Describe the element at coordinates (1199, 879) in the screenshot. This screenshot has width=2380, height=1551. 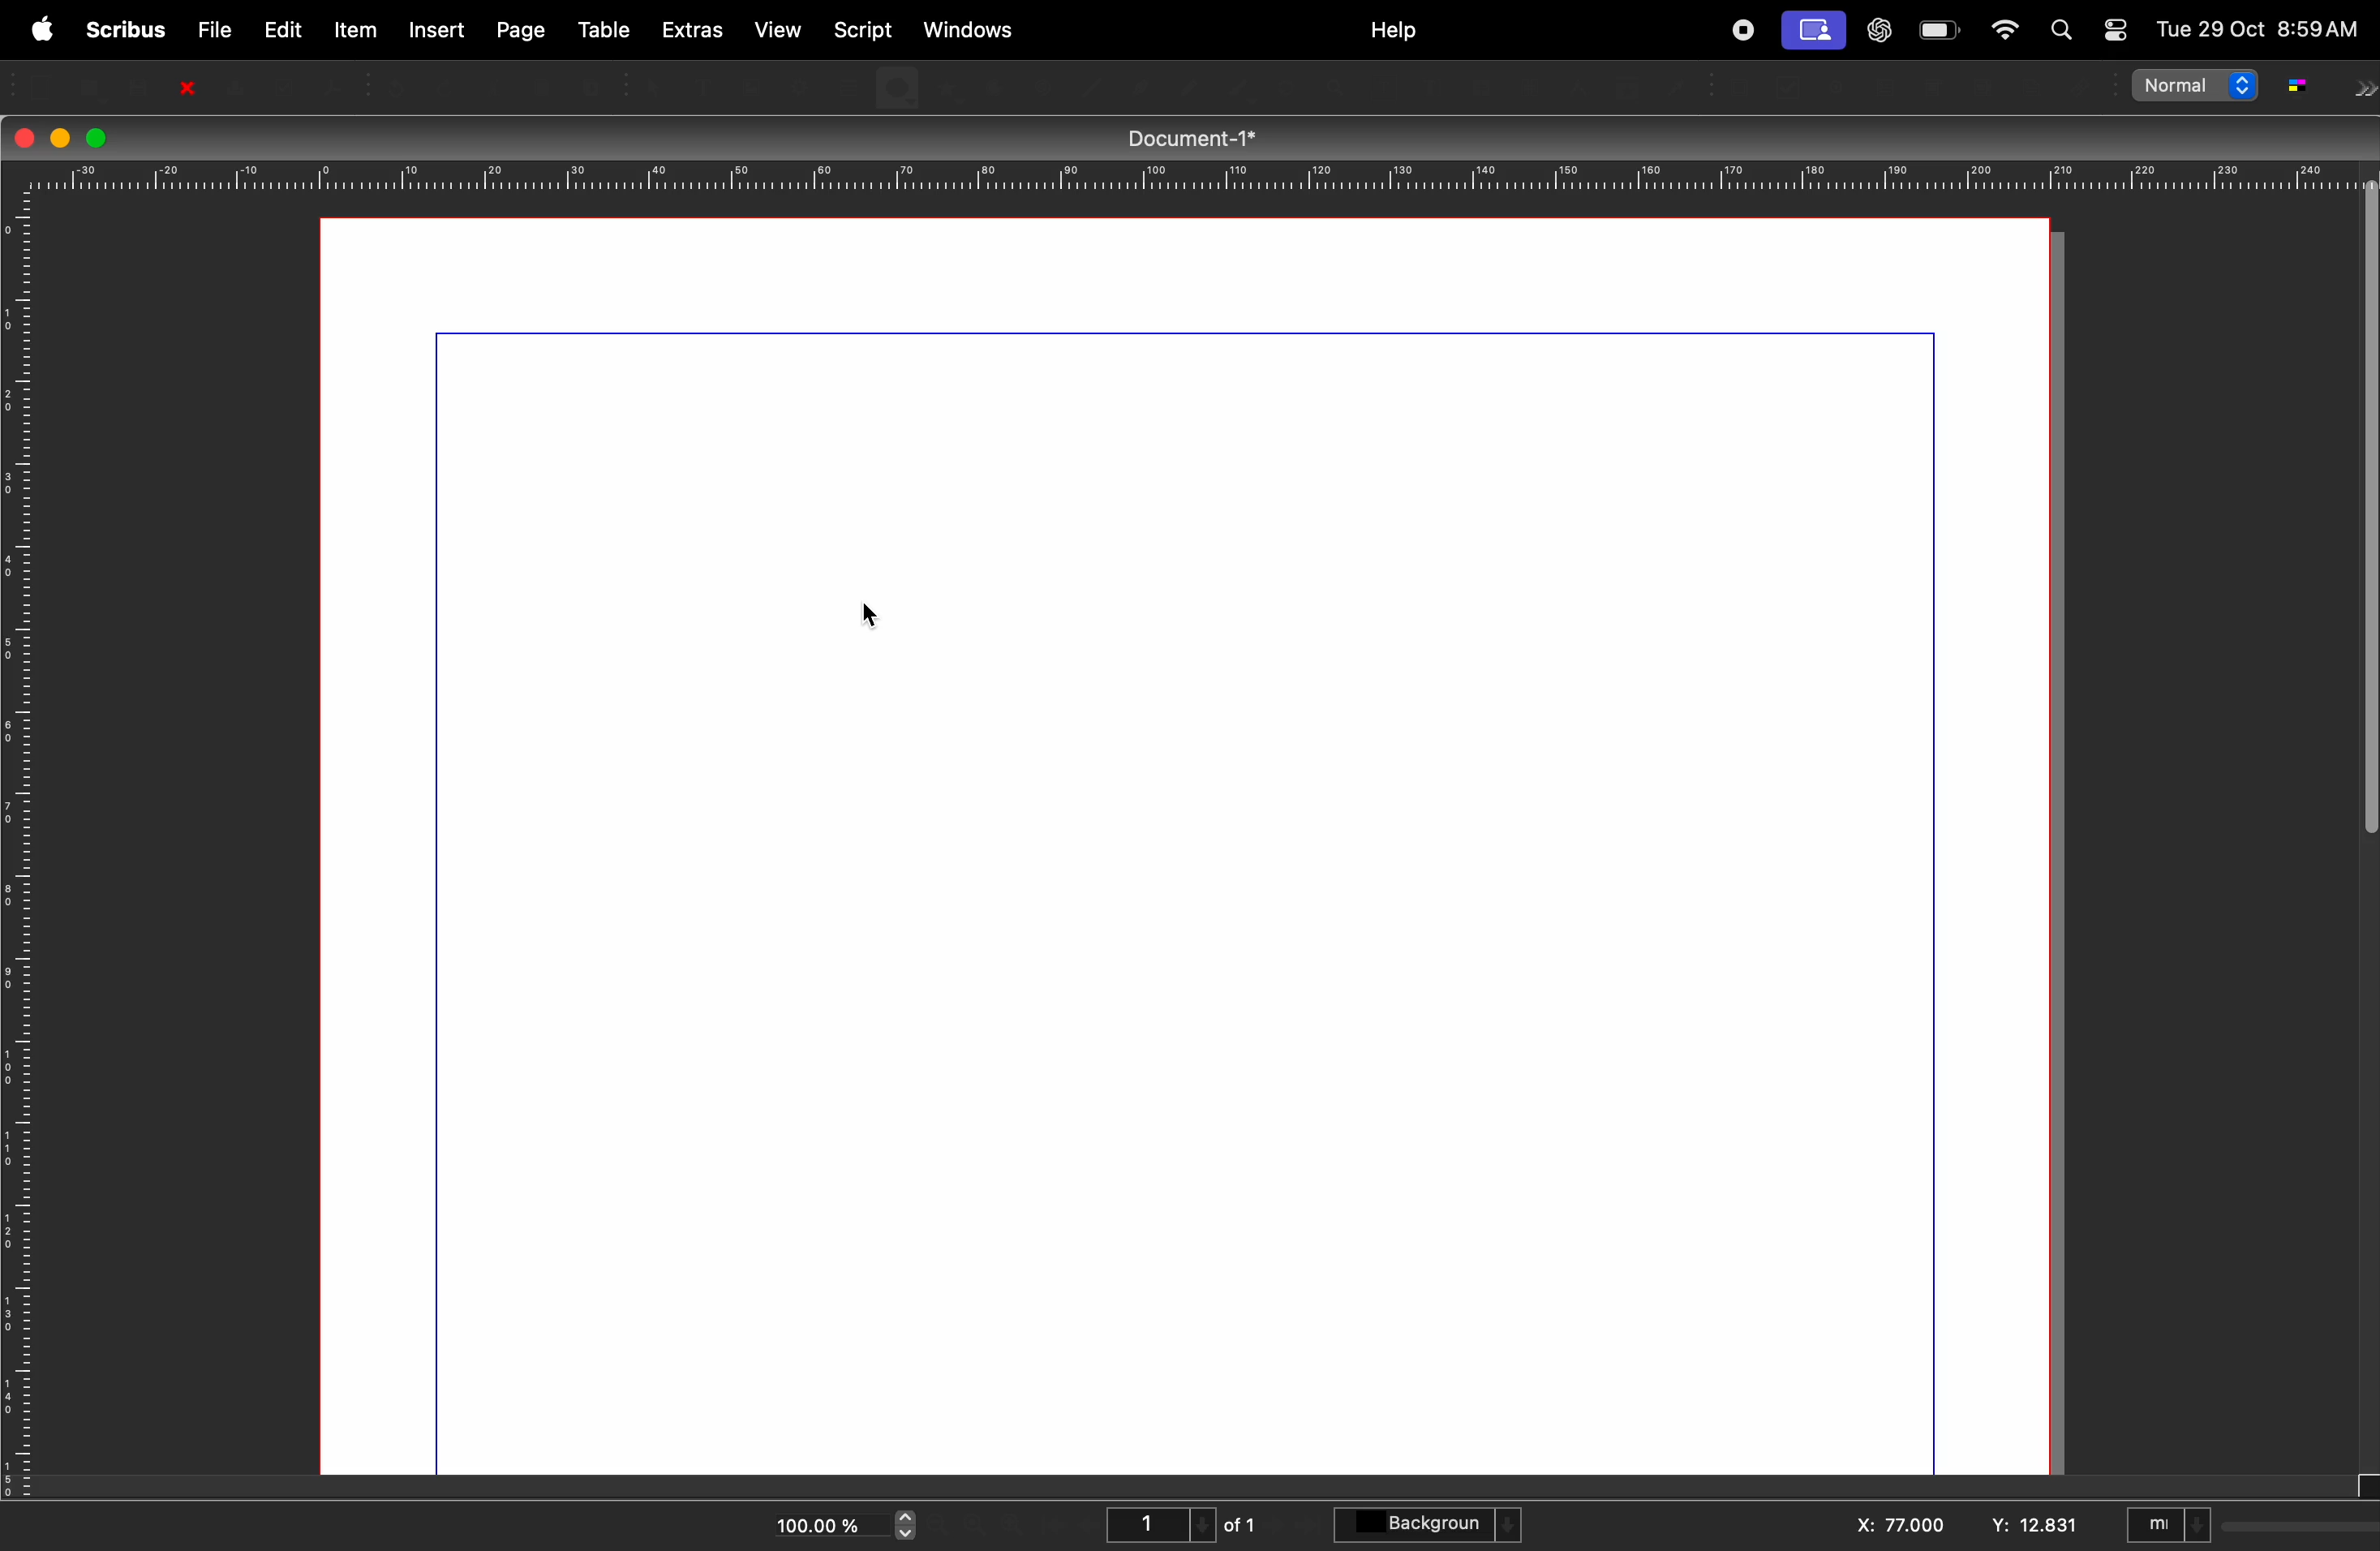
I see `document` at that location.